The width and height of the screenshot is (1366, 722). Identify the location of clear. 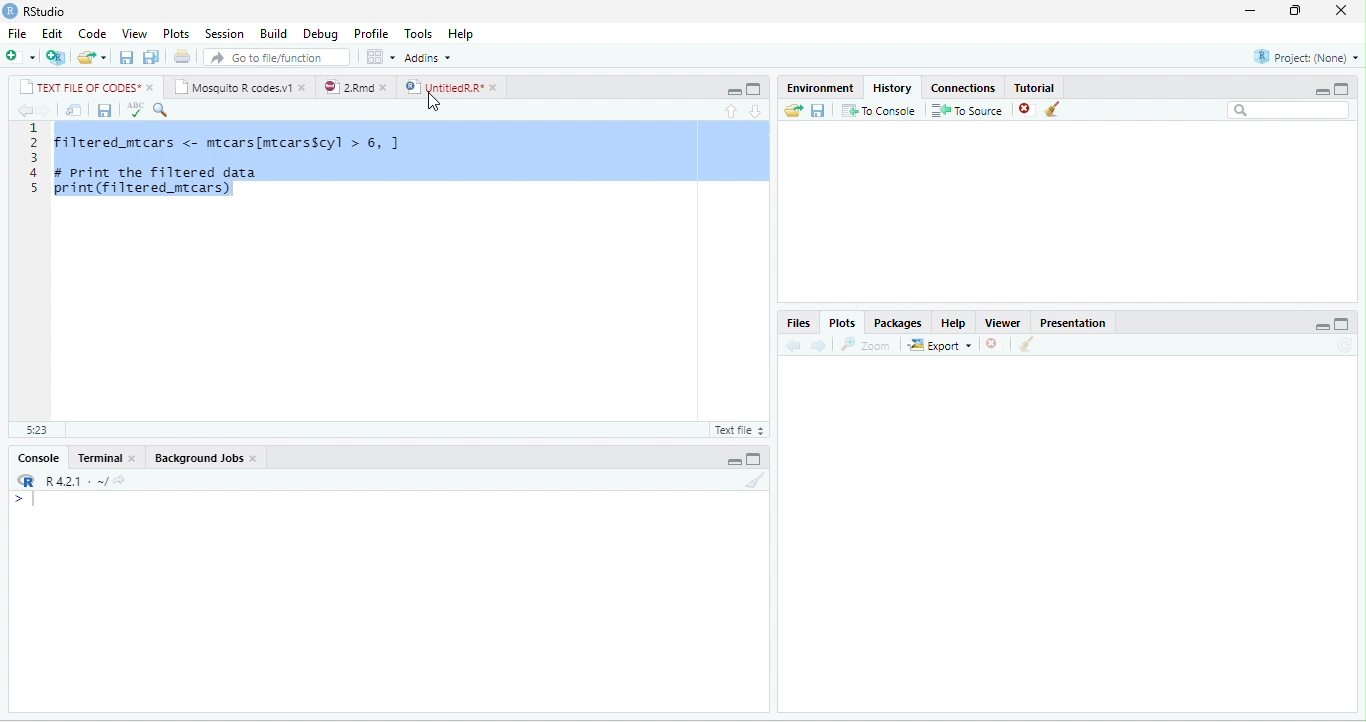
(1053, 108).